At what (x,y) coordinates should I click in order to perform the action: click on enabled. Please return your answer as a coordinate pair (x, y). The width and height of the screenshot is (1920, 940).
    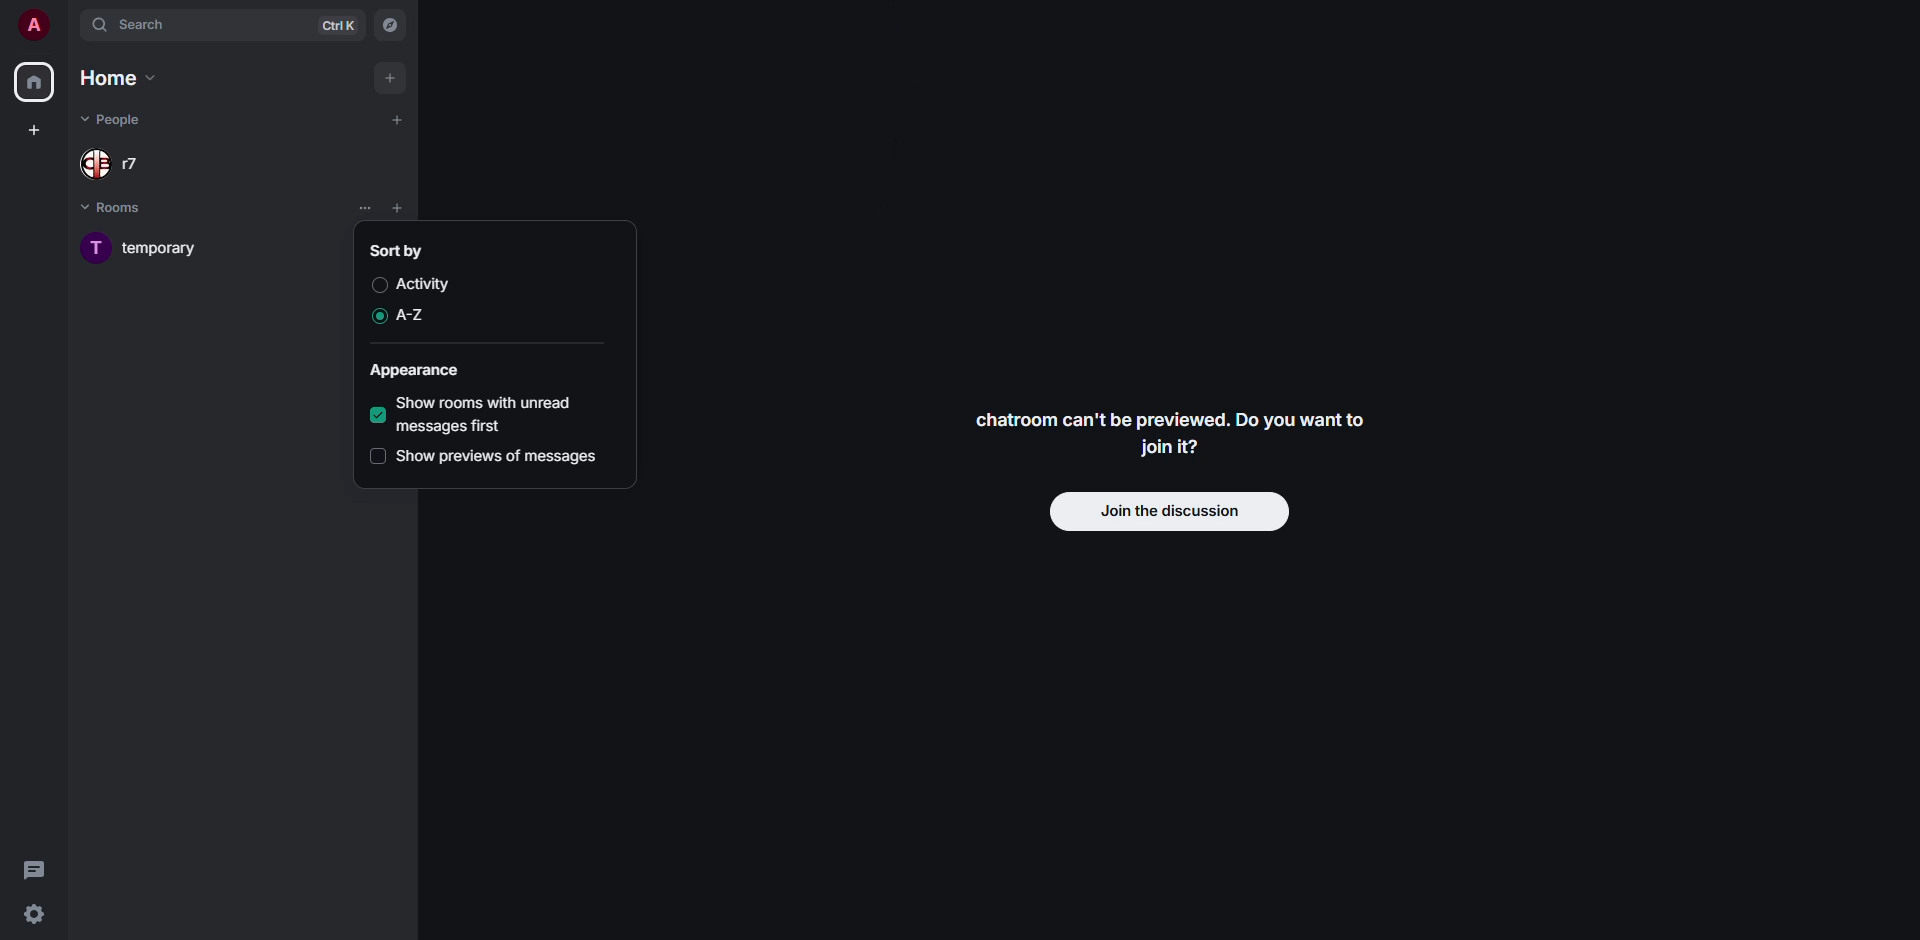
    Looking at the image, I should click on (375, 318).